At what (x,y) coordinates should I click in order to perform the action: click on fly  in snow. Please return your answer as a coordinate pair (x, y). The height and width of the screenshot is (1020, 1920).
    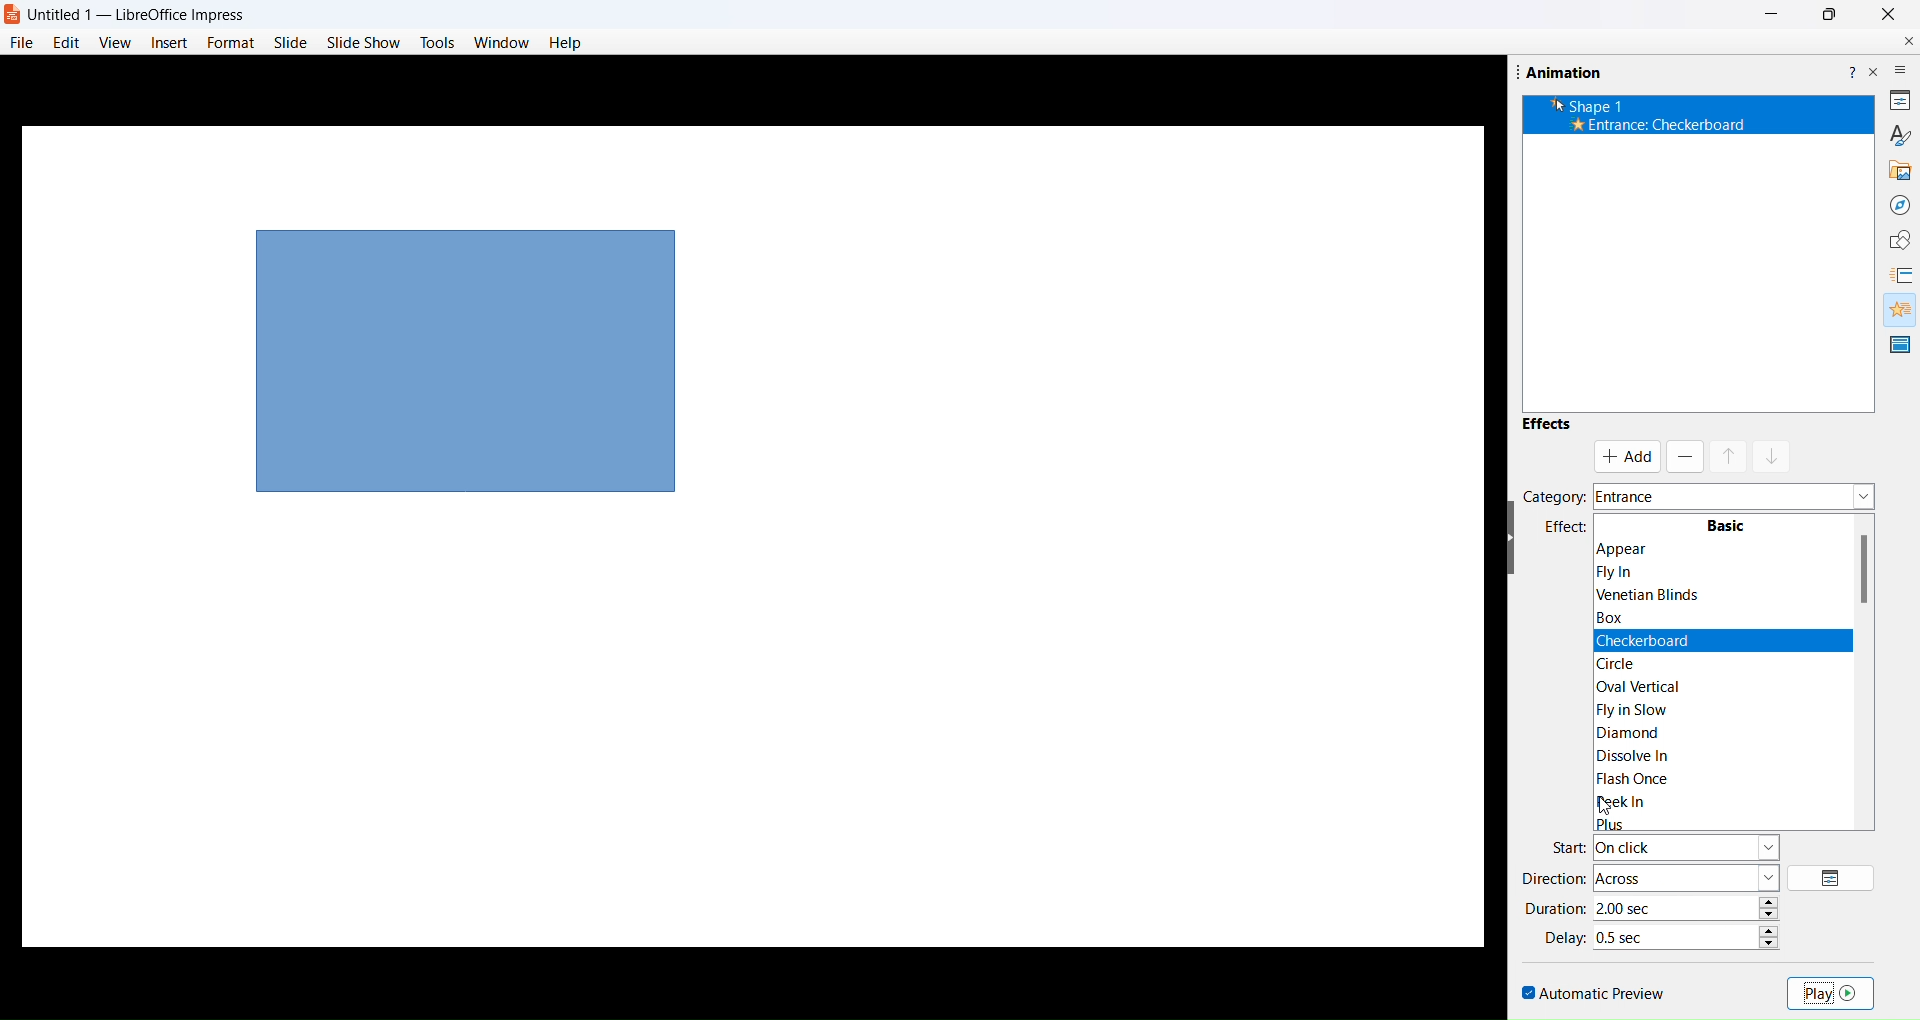
    Looking at the image, I should click on (1634, 709).